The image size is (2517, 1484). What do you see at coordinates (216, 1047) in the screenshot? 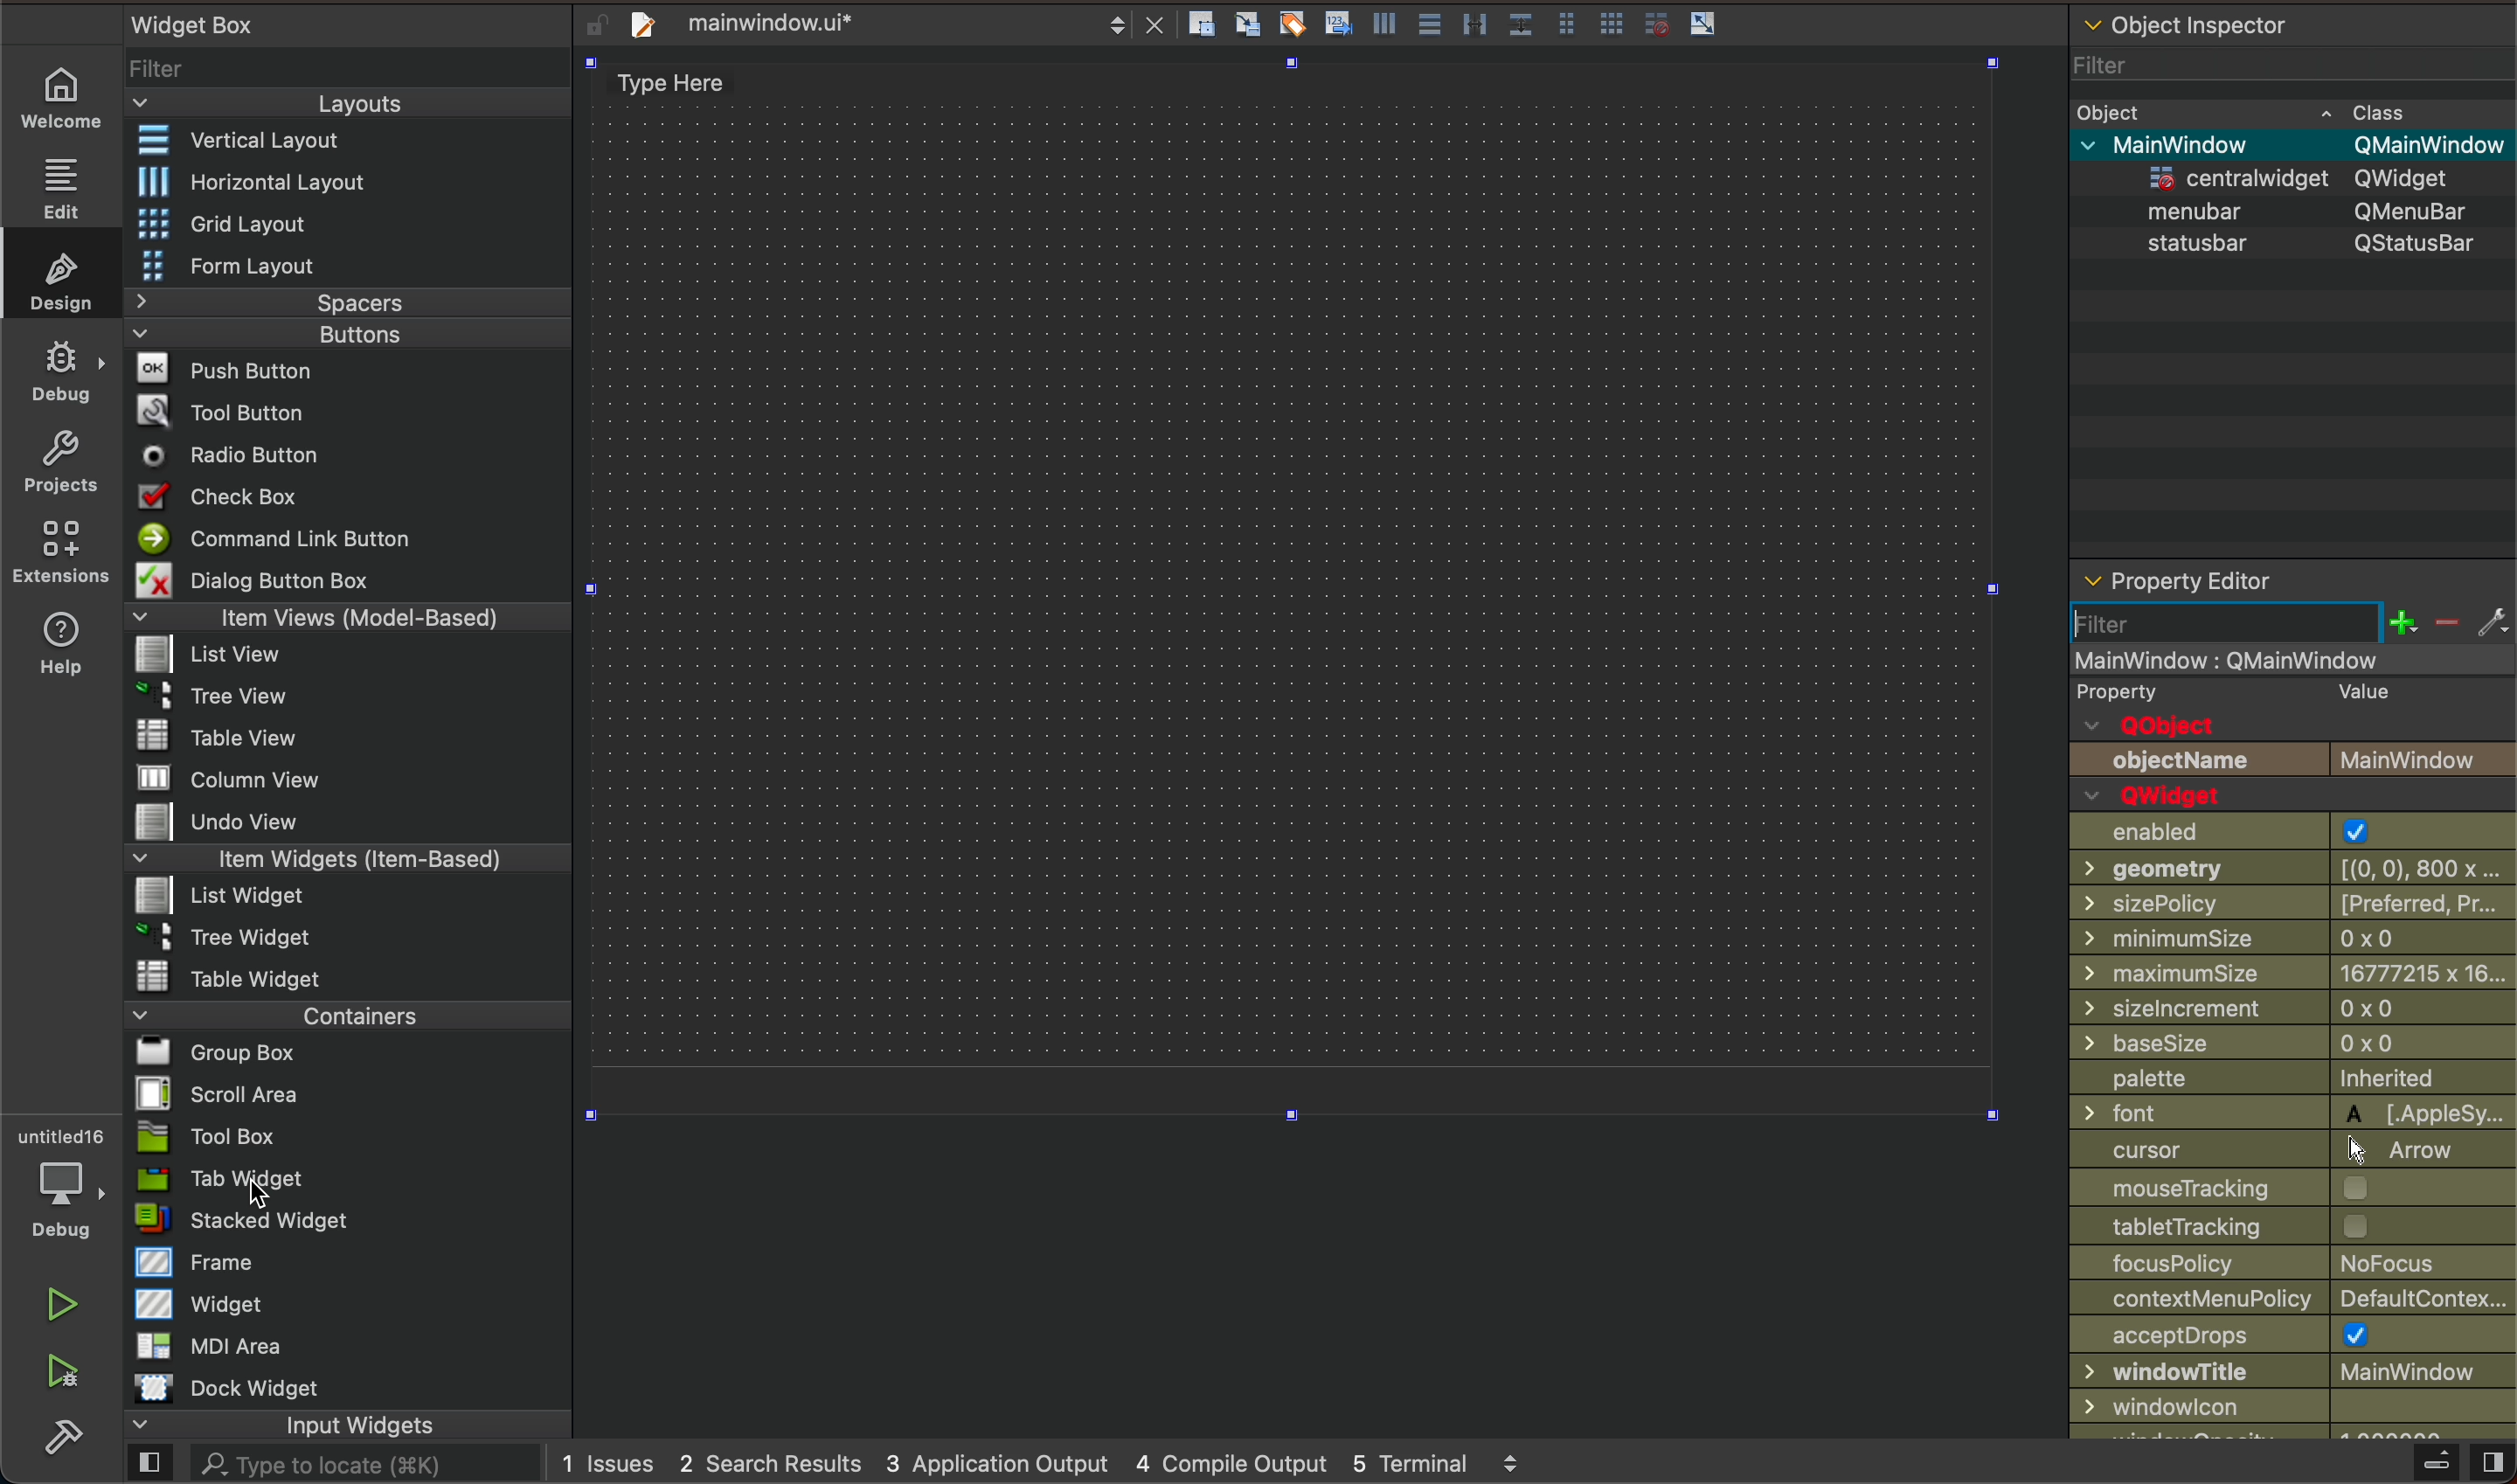
I see `Bl Group Box` at bounding box center [216, 1047].